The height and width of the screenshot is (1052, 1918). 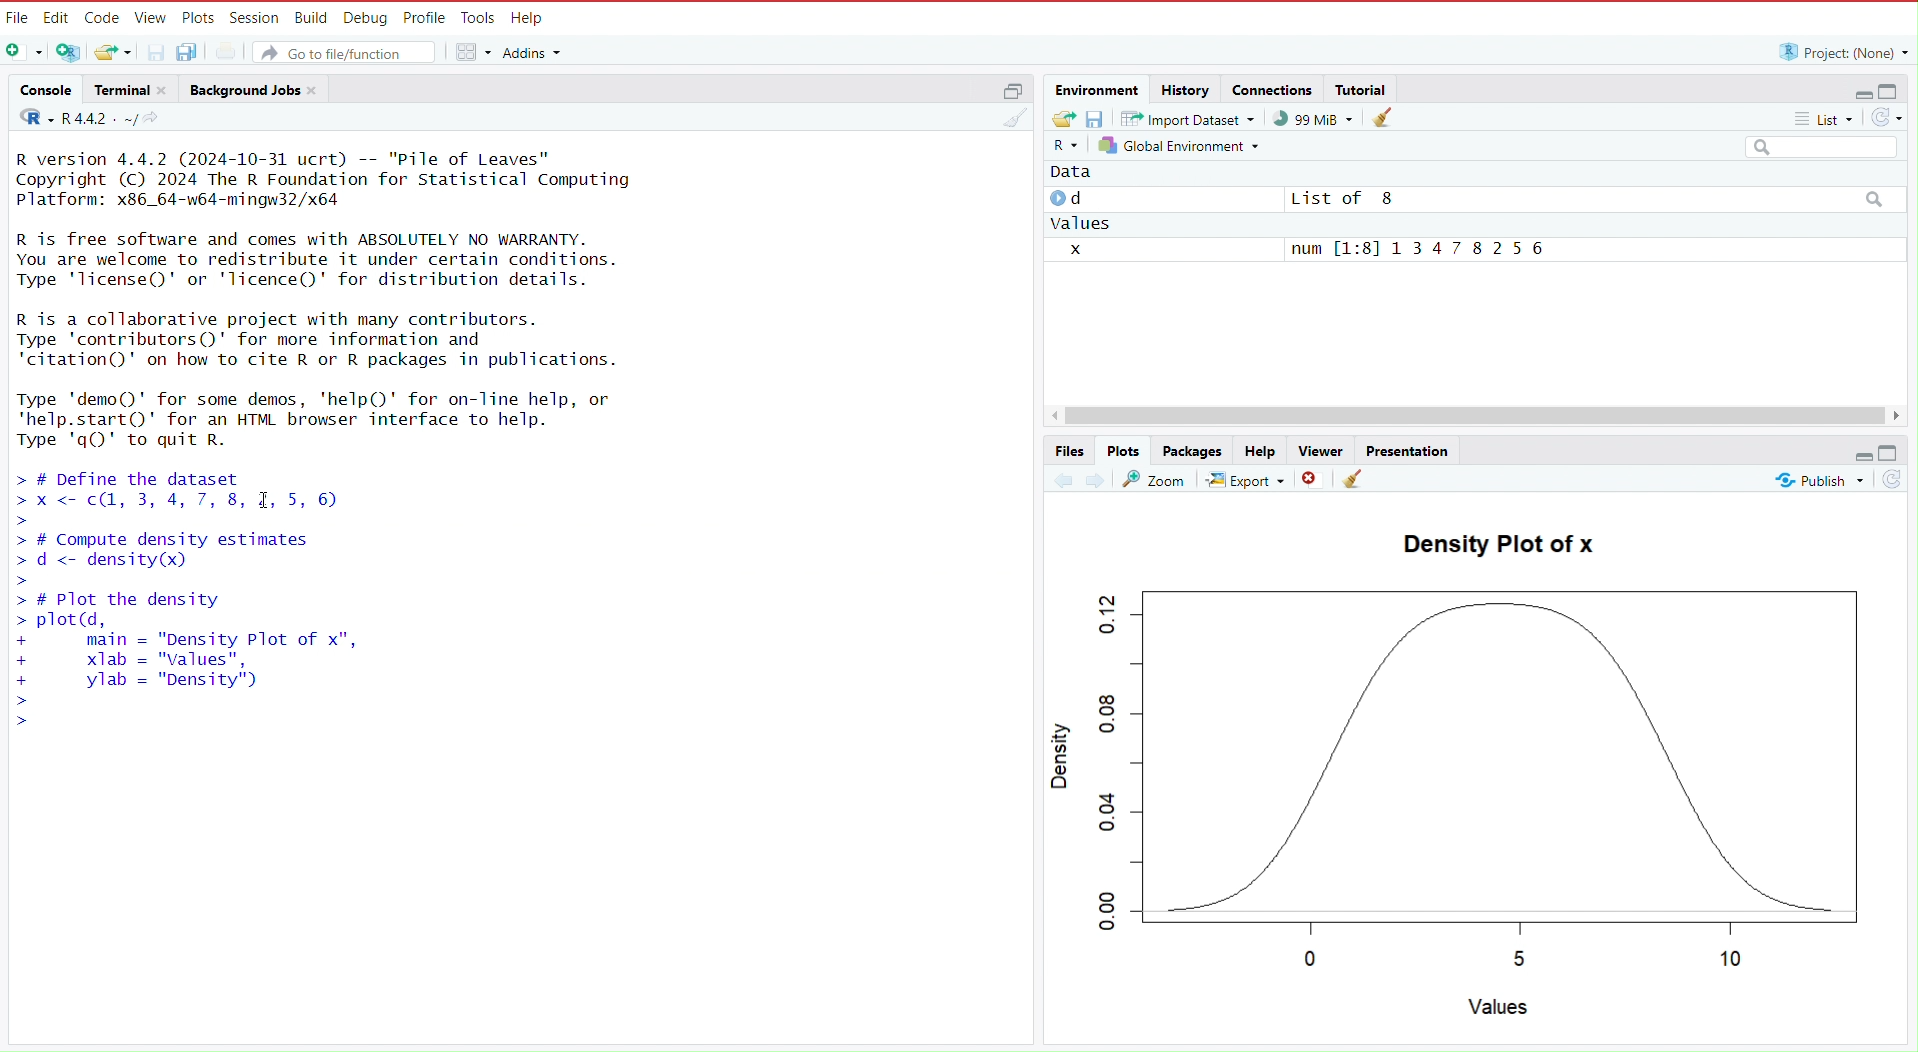 I want to click on language select, so click(x=1064, y=149).